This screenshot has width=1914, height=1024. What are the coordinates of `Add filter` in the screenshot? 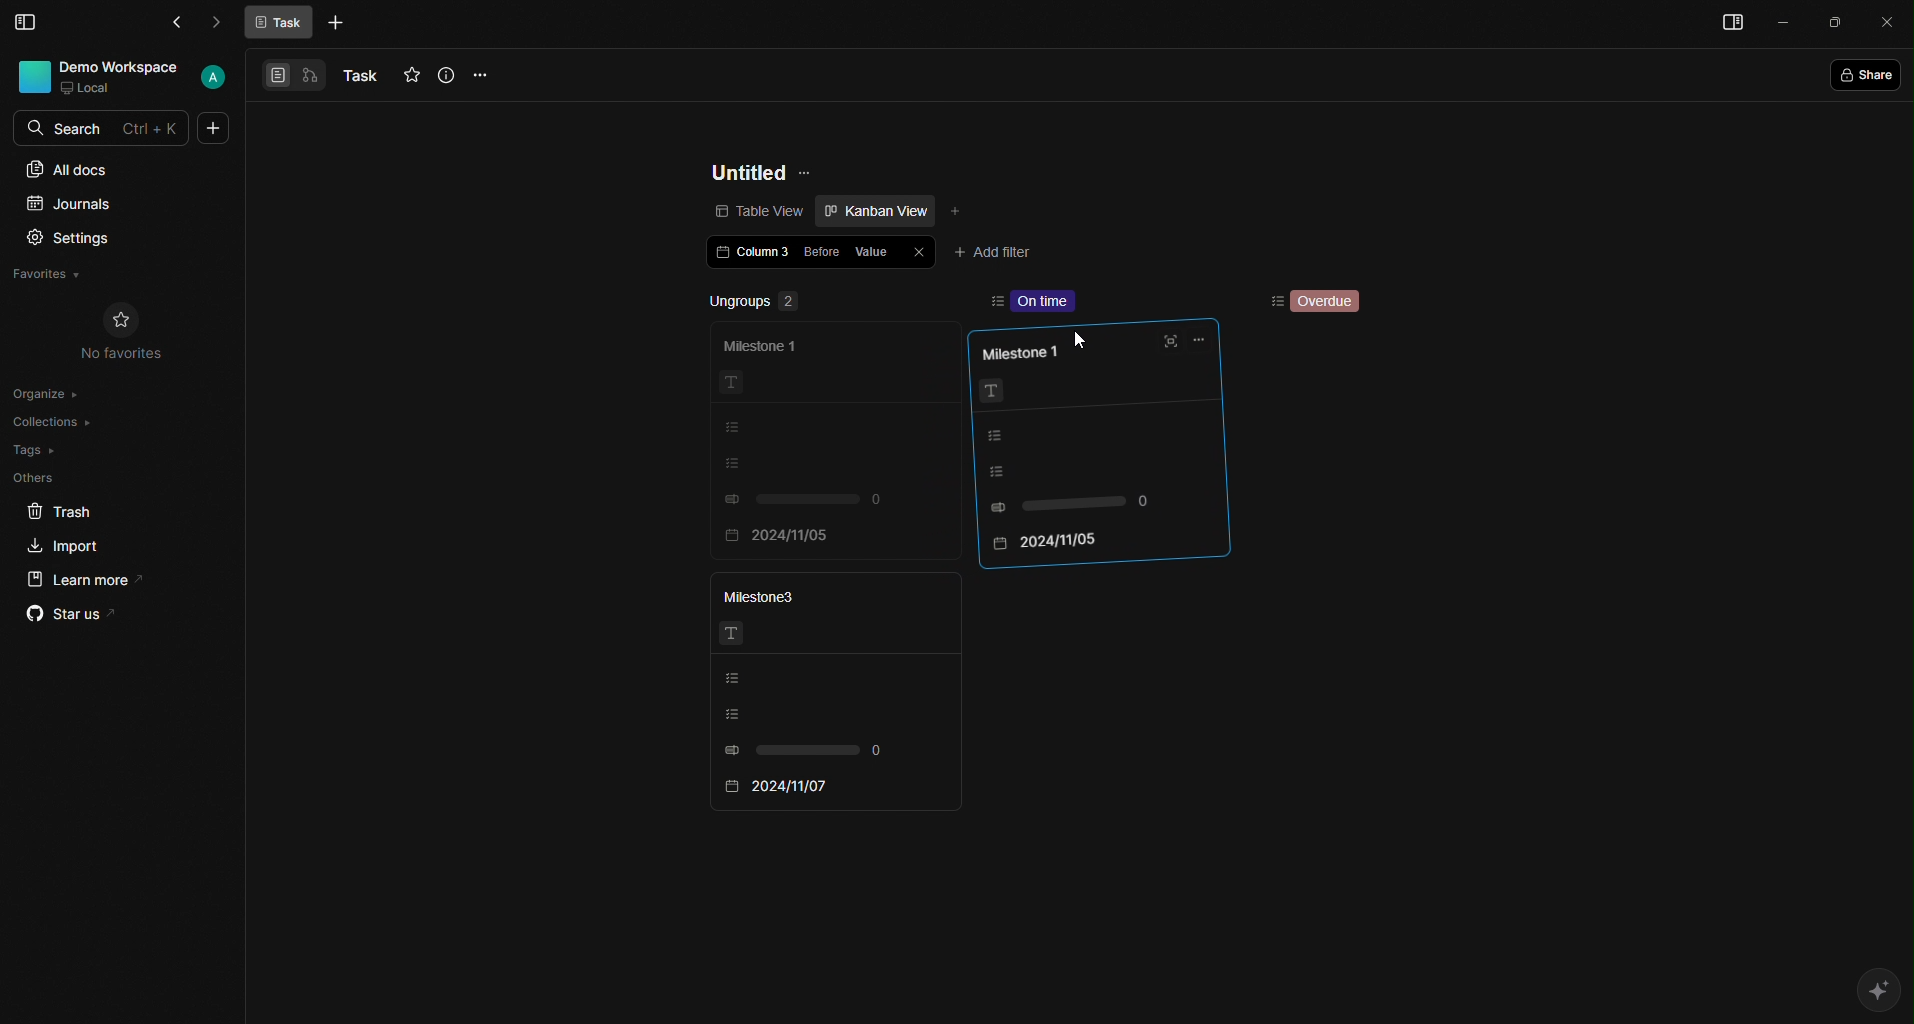 It's located at (993, 249).